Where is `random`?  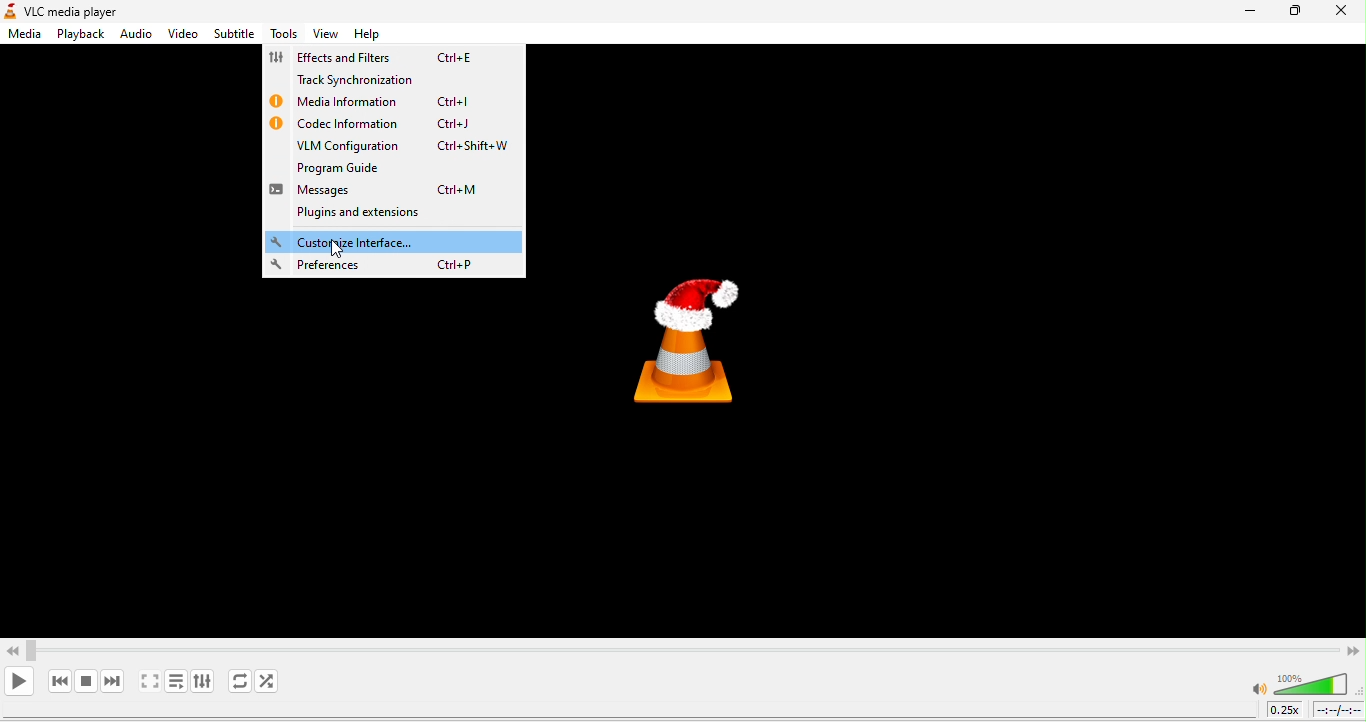
random is located at coordinates (274, 683).